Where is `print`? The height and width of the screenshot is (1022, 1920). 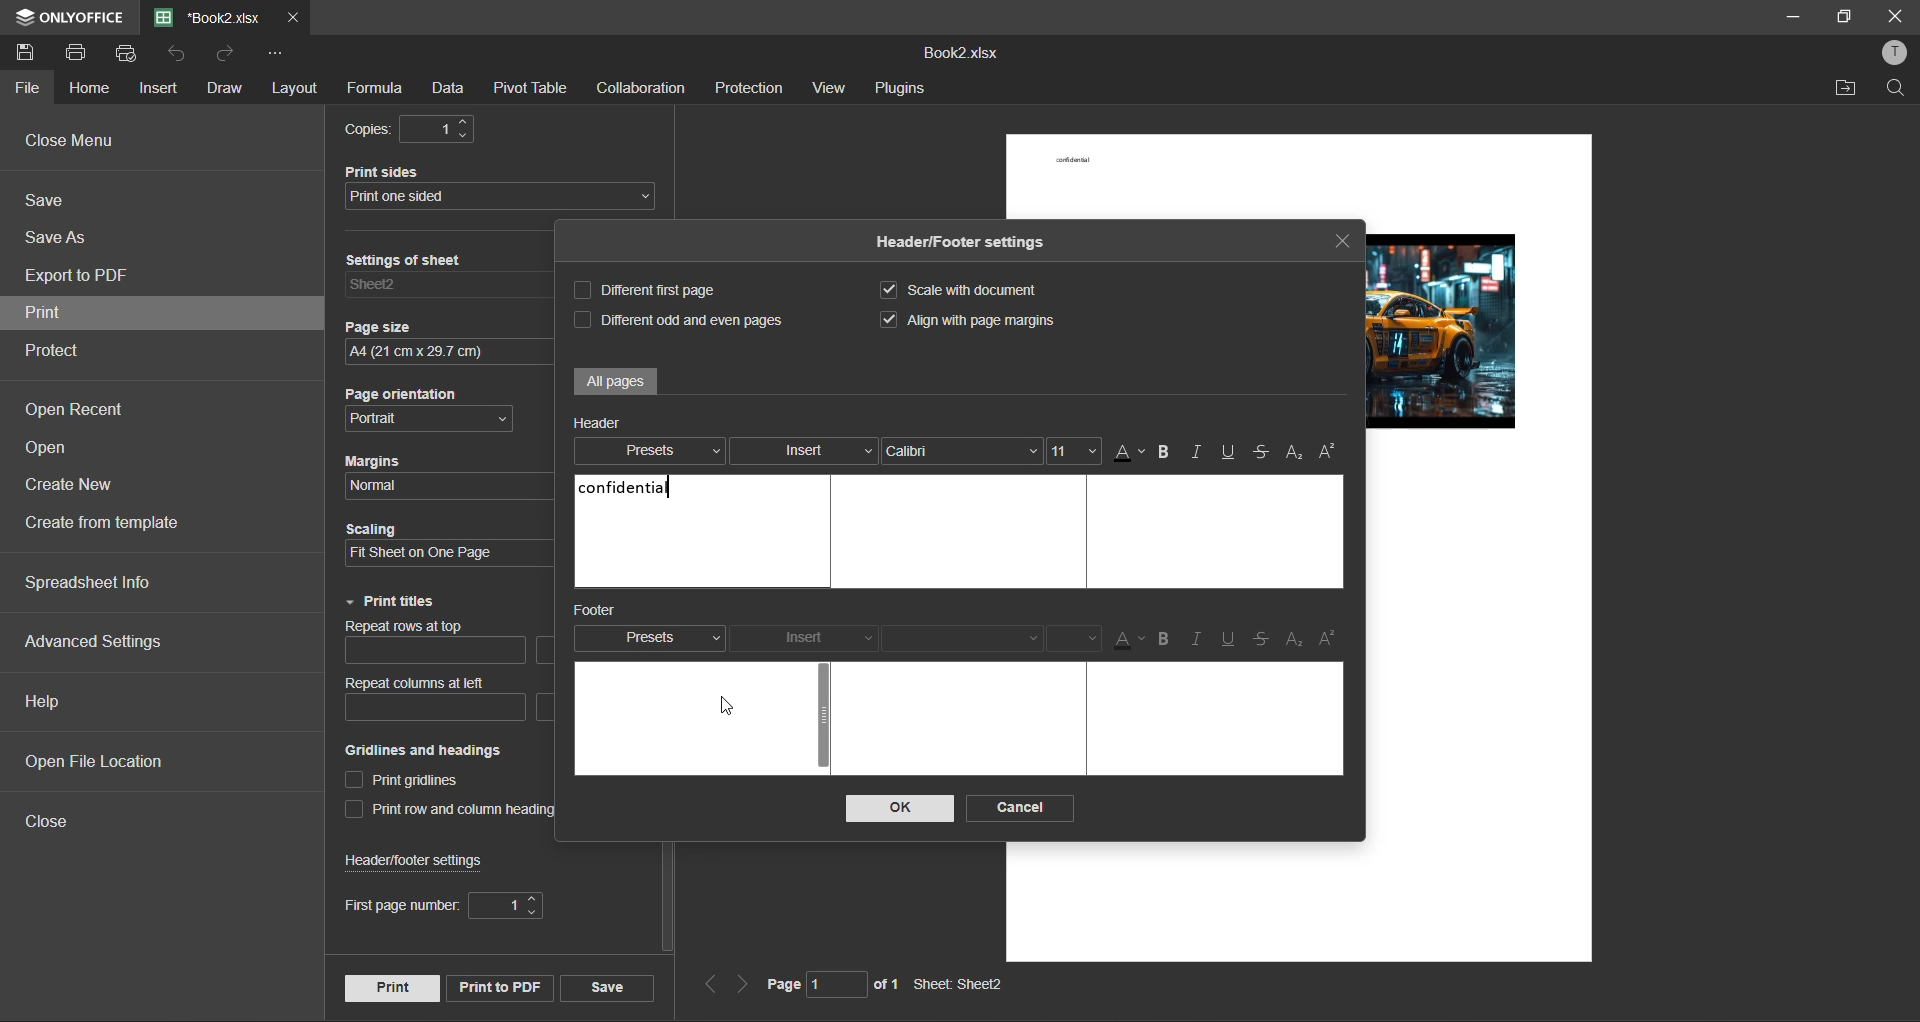
print is located at coordinates (81, 51).